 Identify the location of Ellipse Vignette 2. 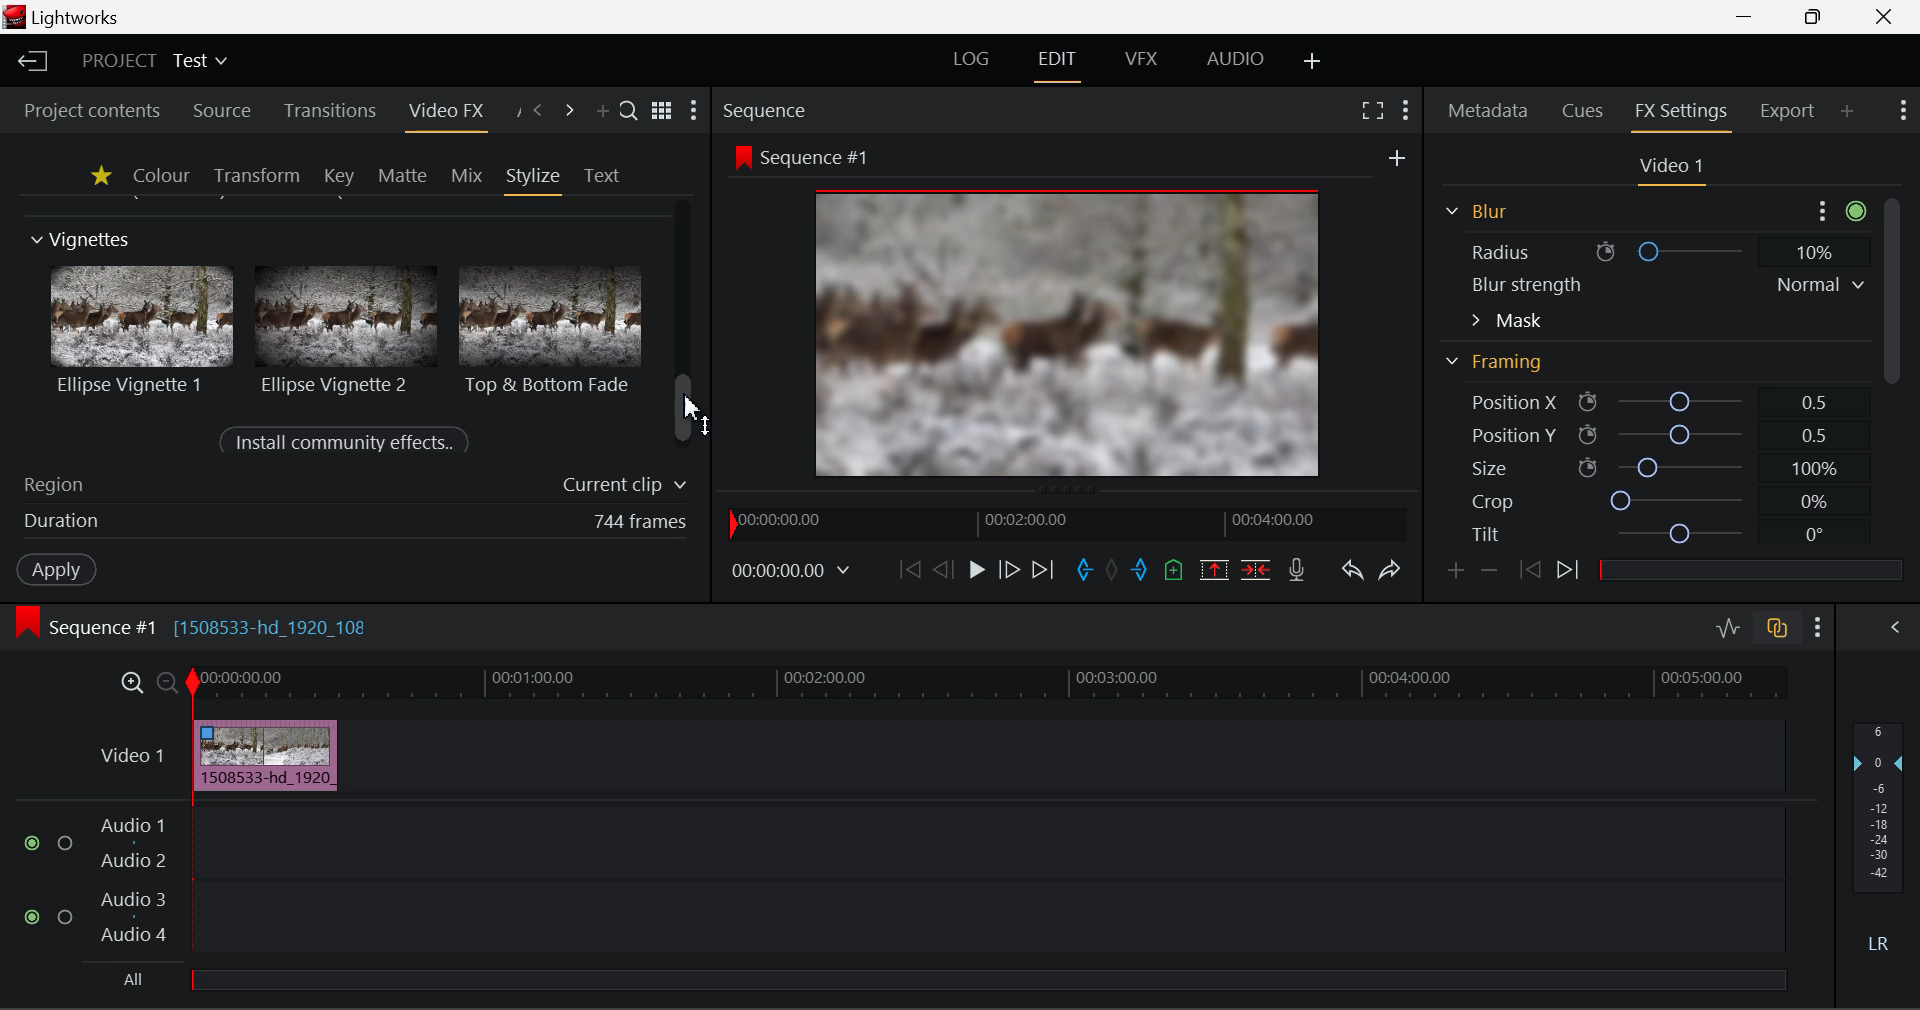
(344, 328).